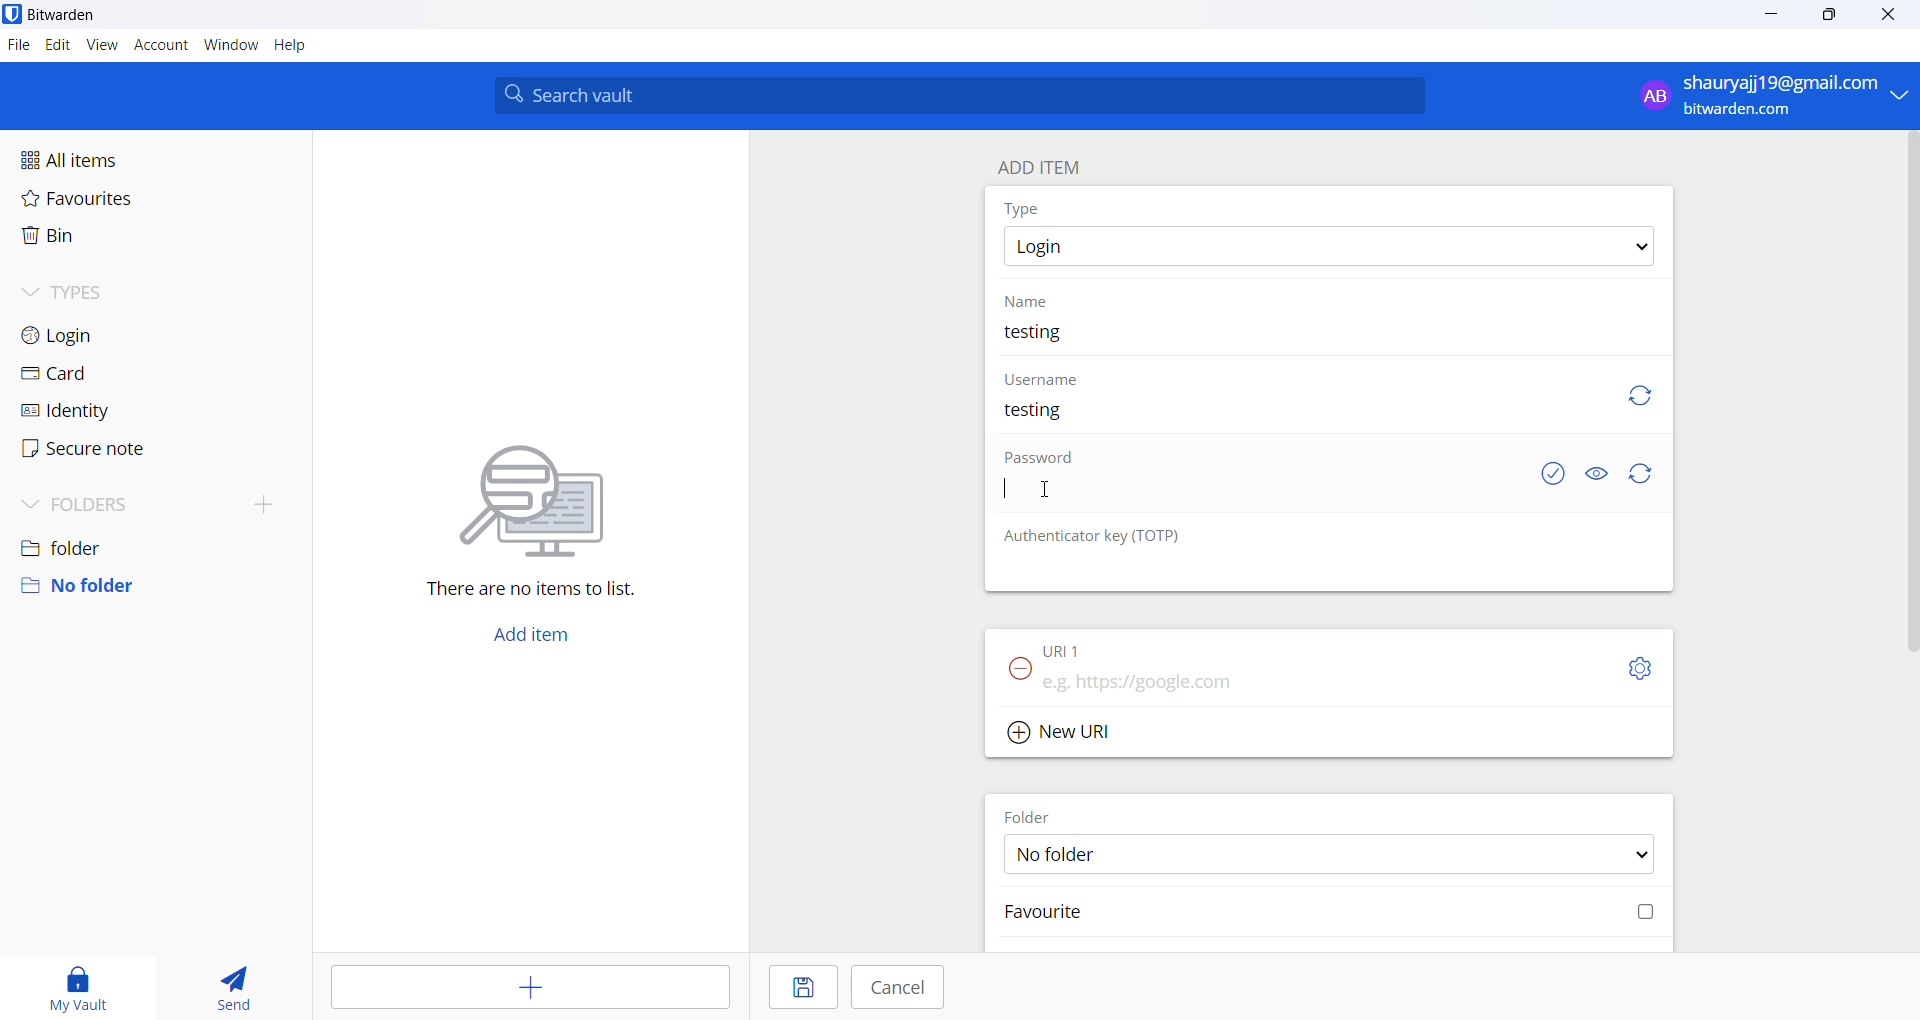  What do you see at coordinates (1099, 536) in the screenshot?
I see `OTP heading: Authenticator key (TOTP)` at bounding box center [1099, 536].